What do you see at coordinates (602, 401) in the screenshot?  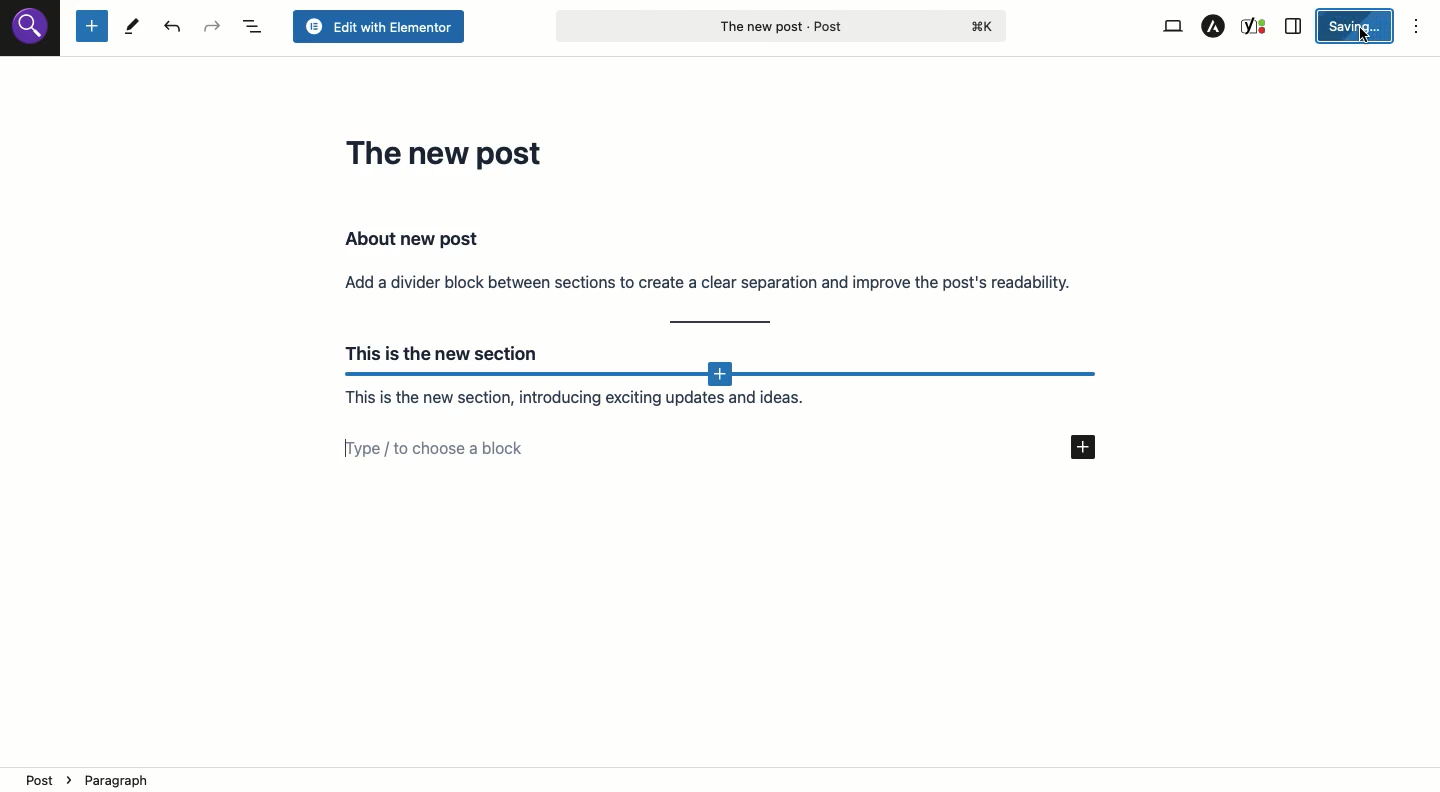 I see `Section 2` at bounding box center [602, 401].